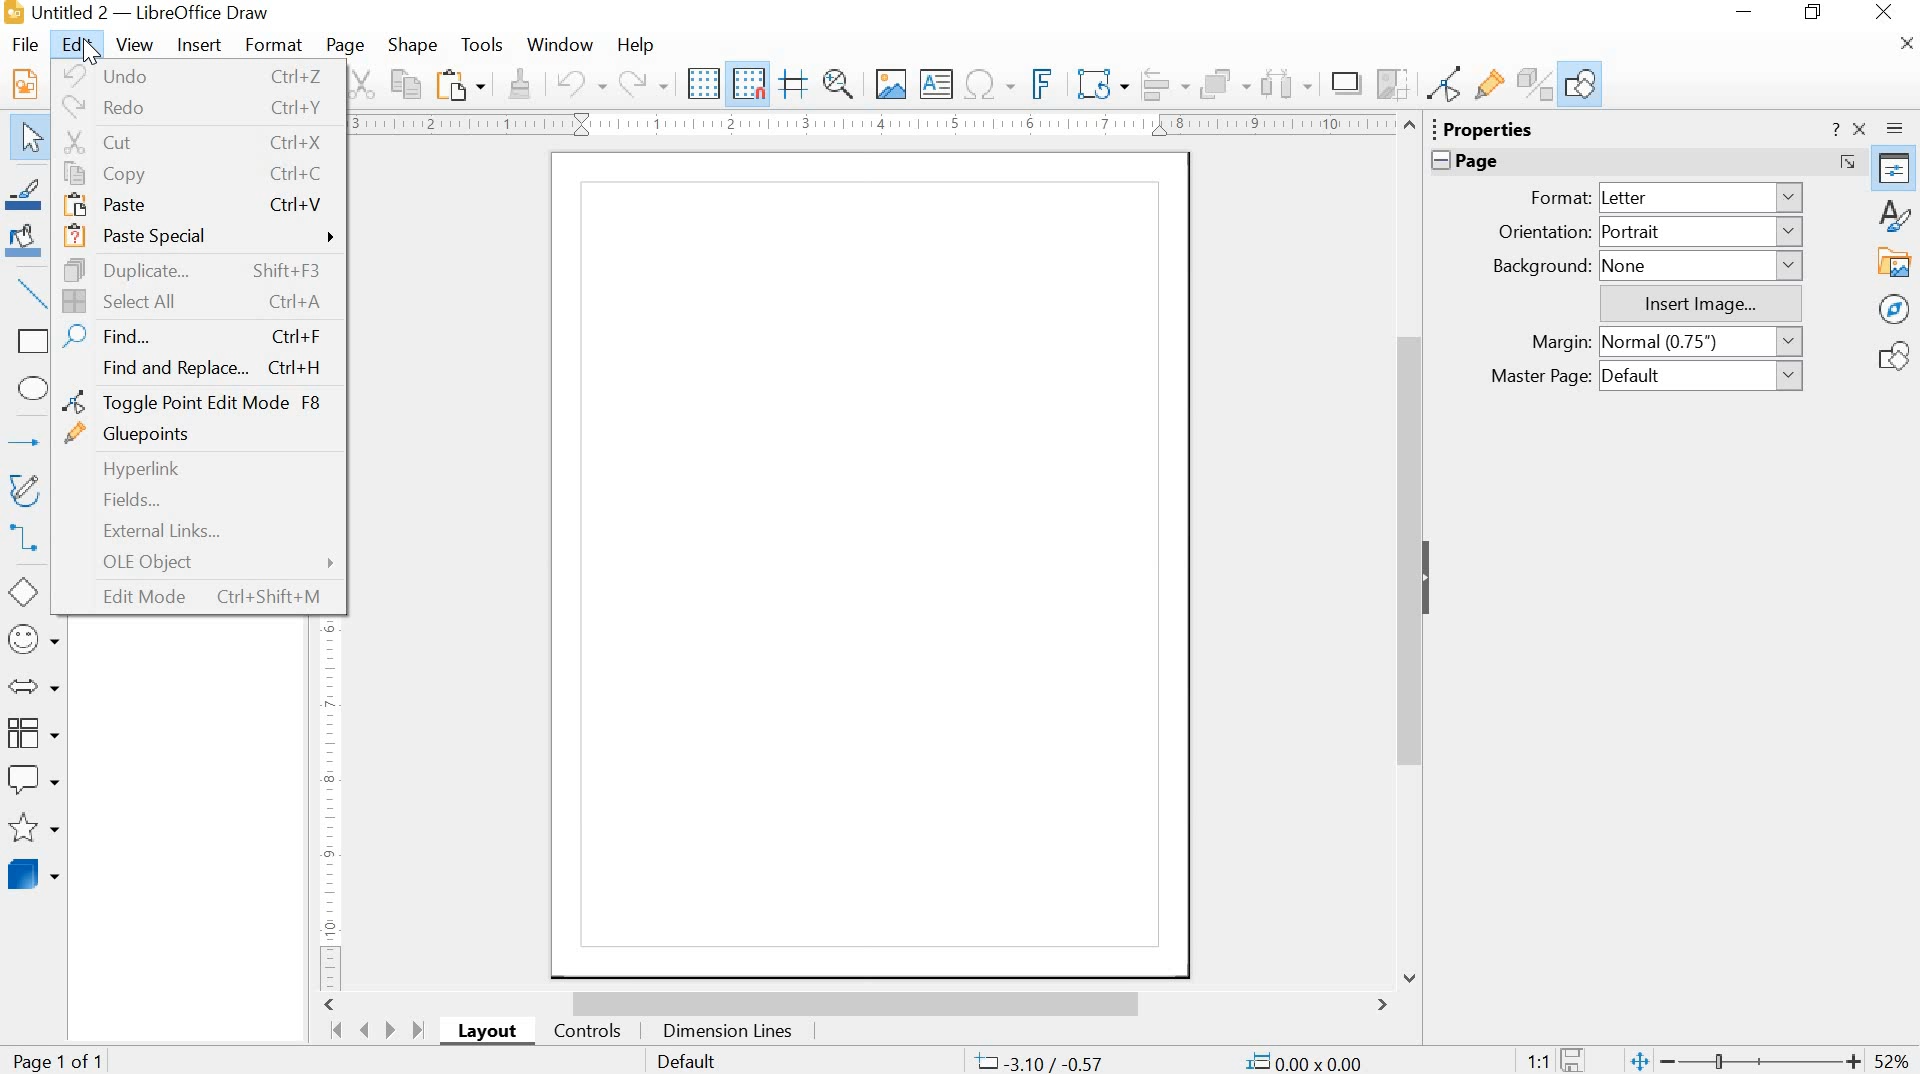 This screenshot has height=1074, width=1920. I want to click on Default, so click(689, 1060).